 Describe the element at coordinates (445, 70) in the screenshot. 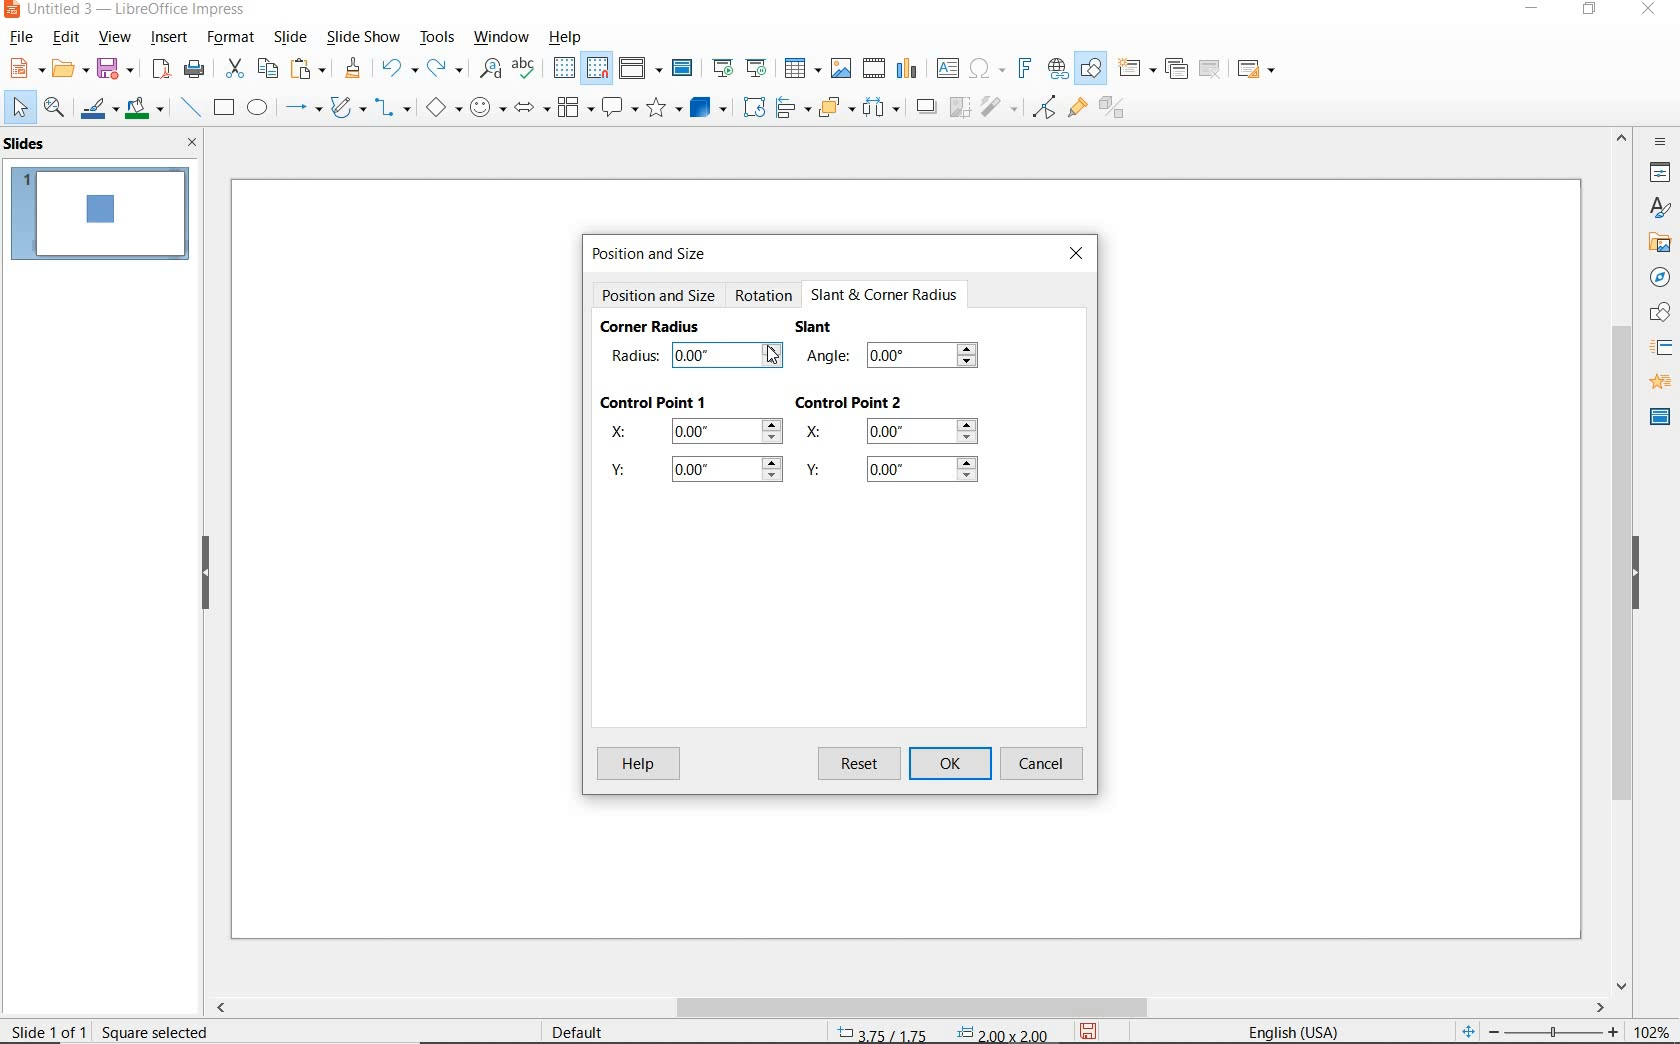

I see `redo` at that location.